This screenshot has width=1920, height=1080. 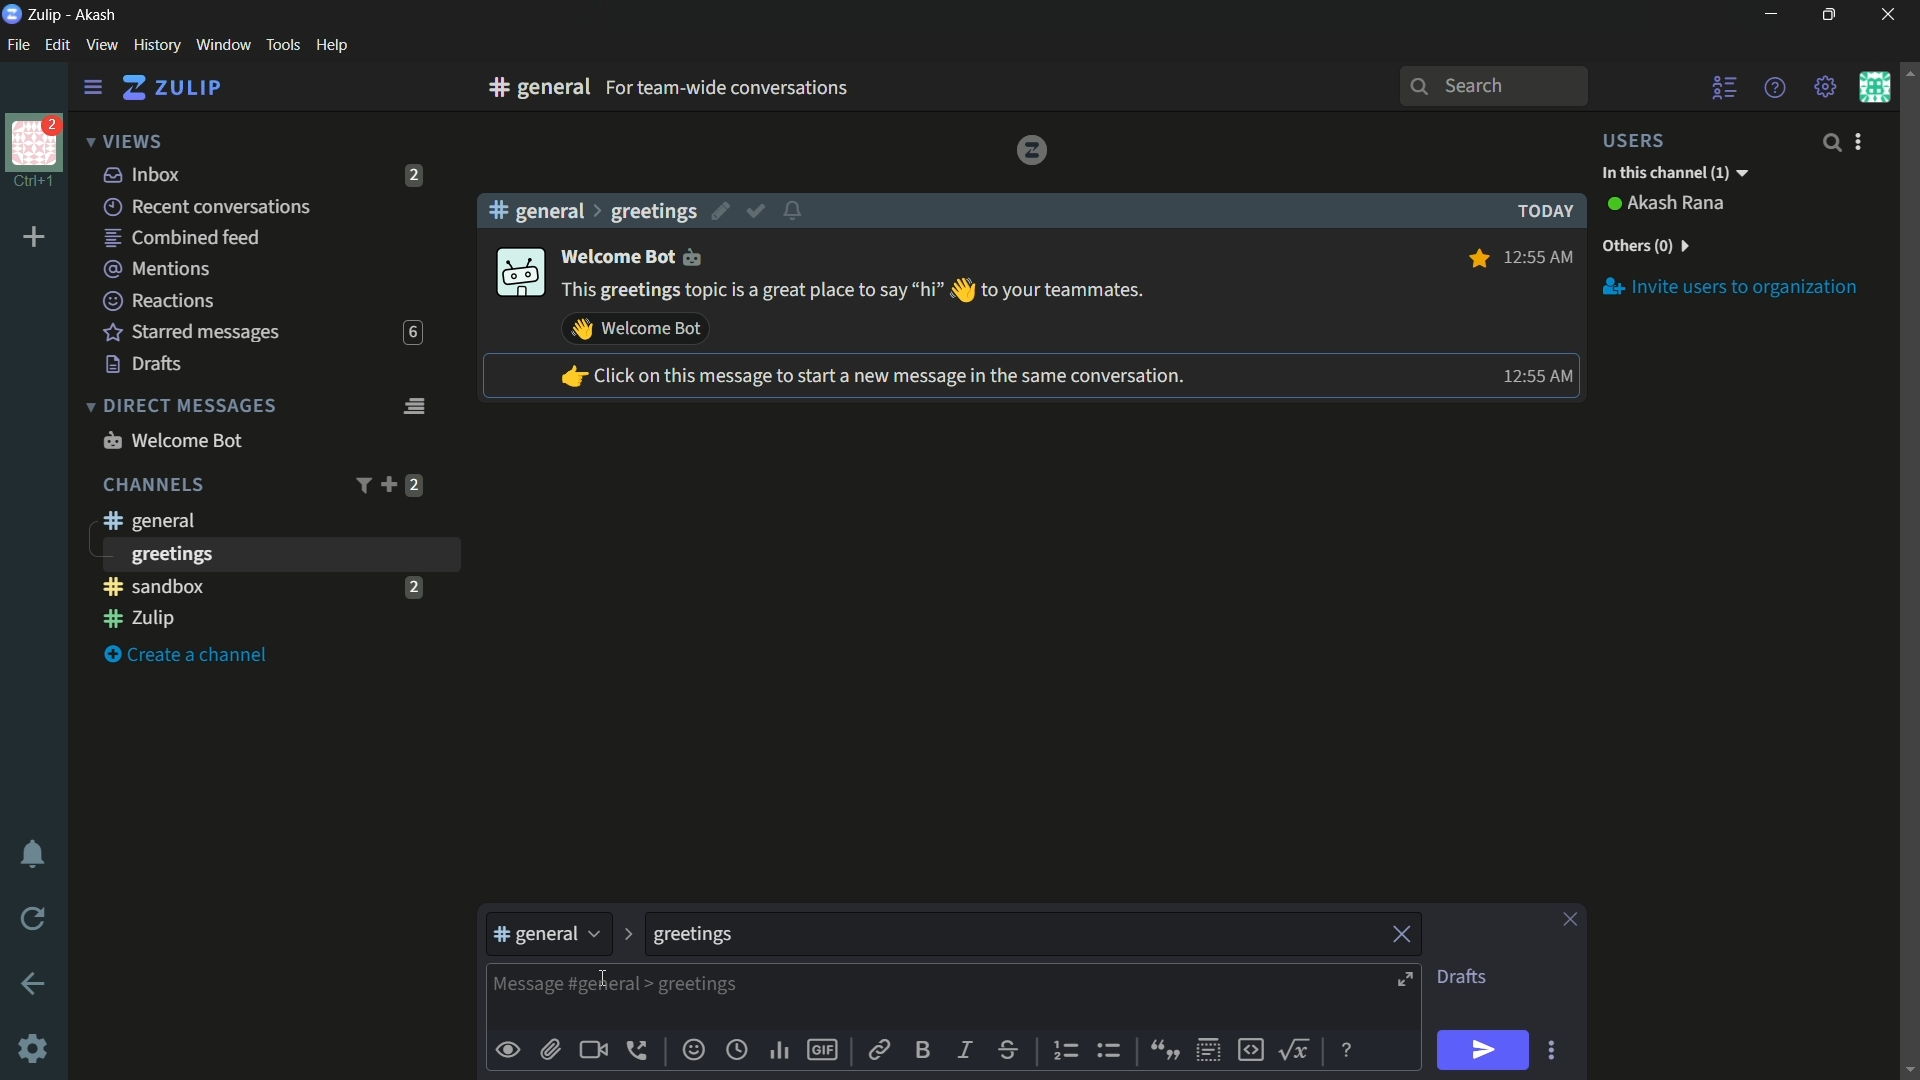 I want to click on reactions, so click(x=158, y=300).